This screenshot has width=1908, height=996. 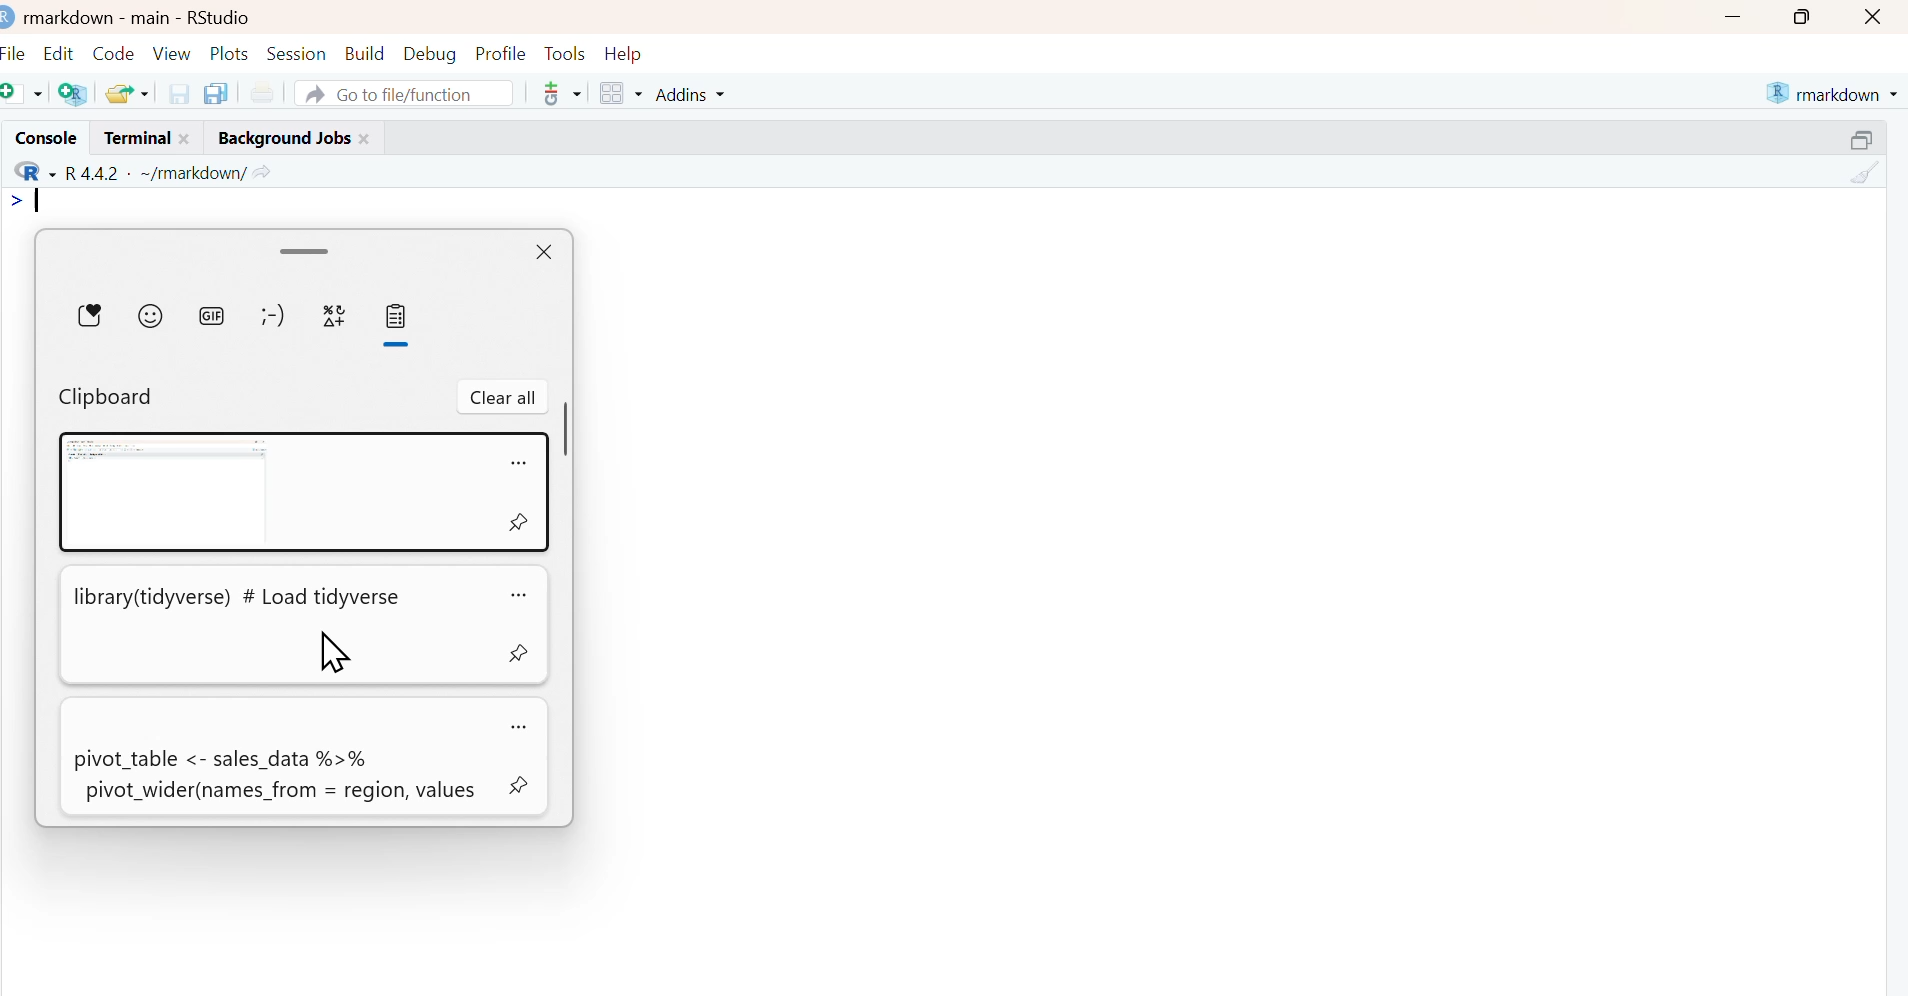 I want to click on create project, so click(x=72, y=94).